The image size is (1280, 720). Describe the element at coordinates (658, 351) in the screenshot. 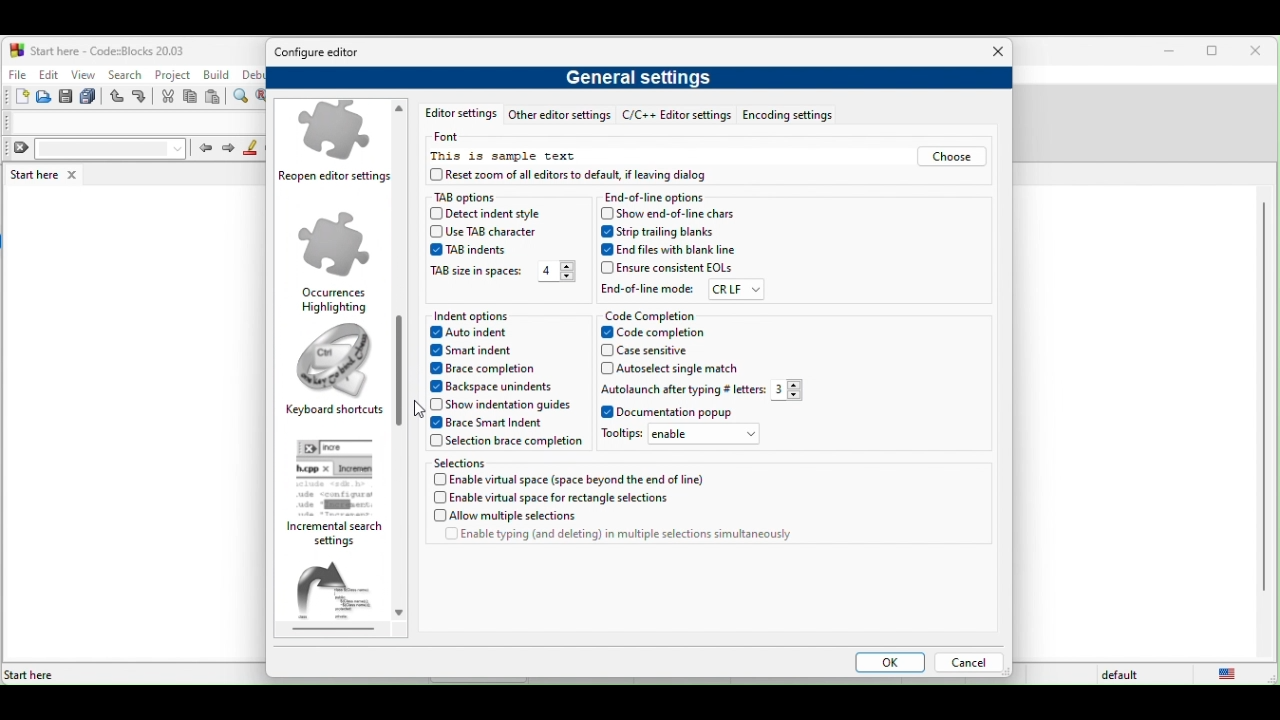

I see `case sensitive` at that location.